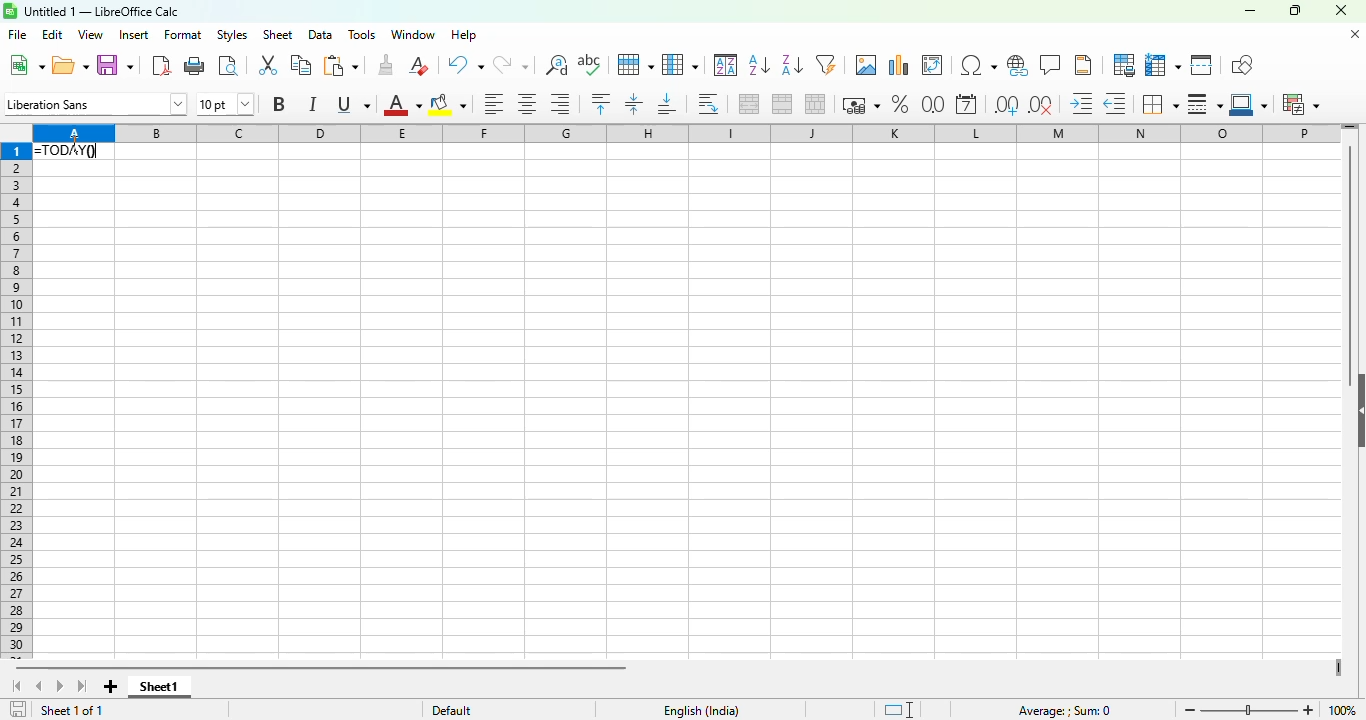  I want to click on standard selection, so click(899, 710).